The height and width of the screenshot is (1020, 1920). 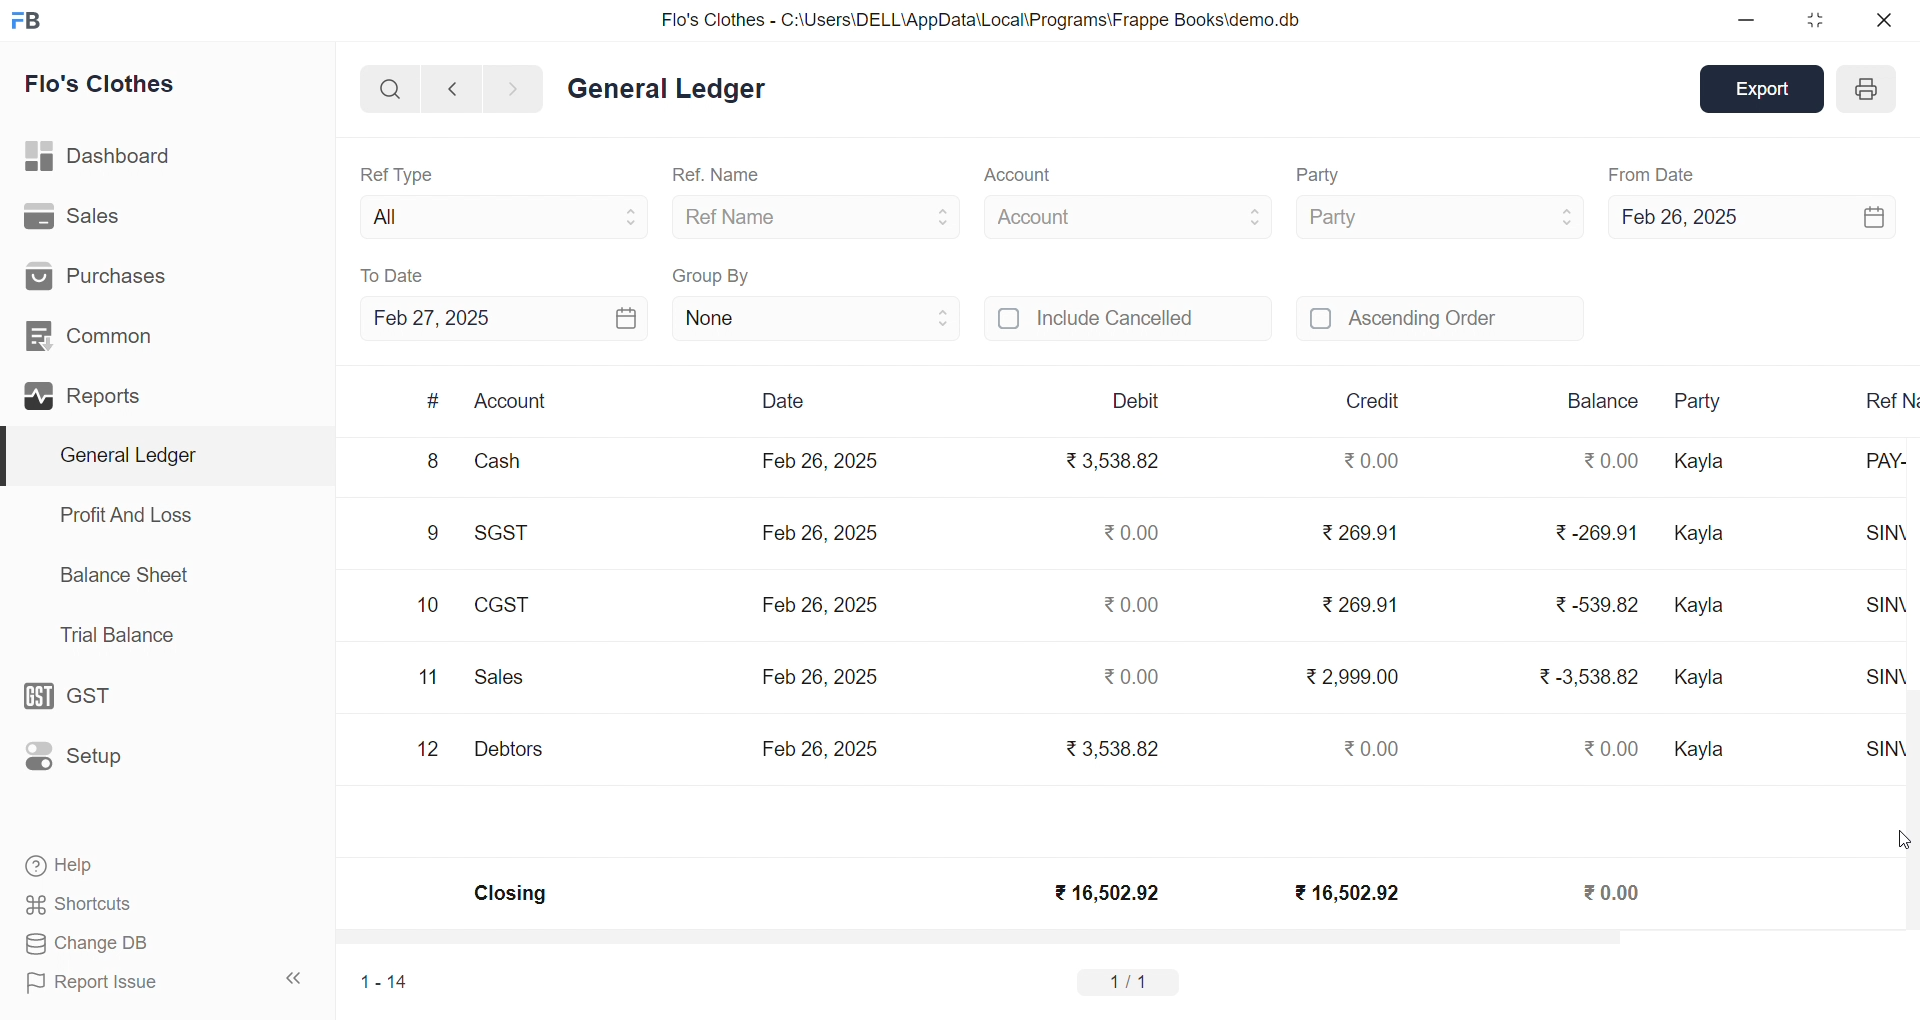 What do you see at coordinates (1375, 401) in the screenshot?
I see `Credit` at bounding box center [1375, 401].